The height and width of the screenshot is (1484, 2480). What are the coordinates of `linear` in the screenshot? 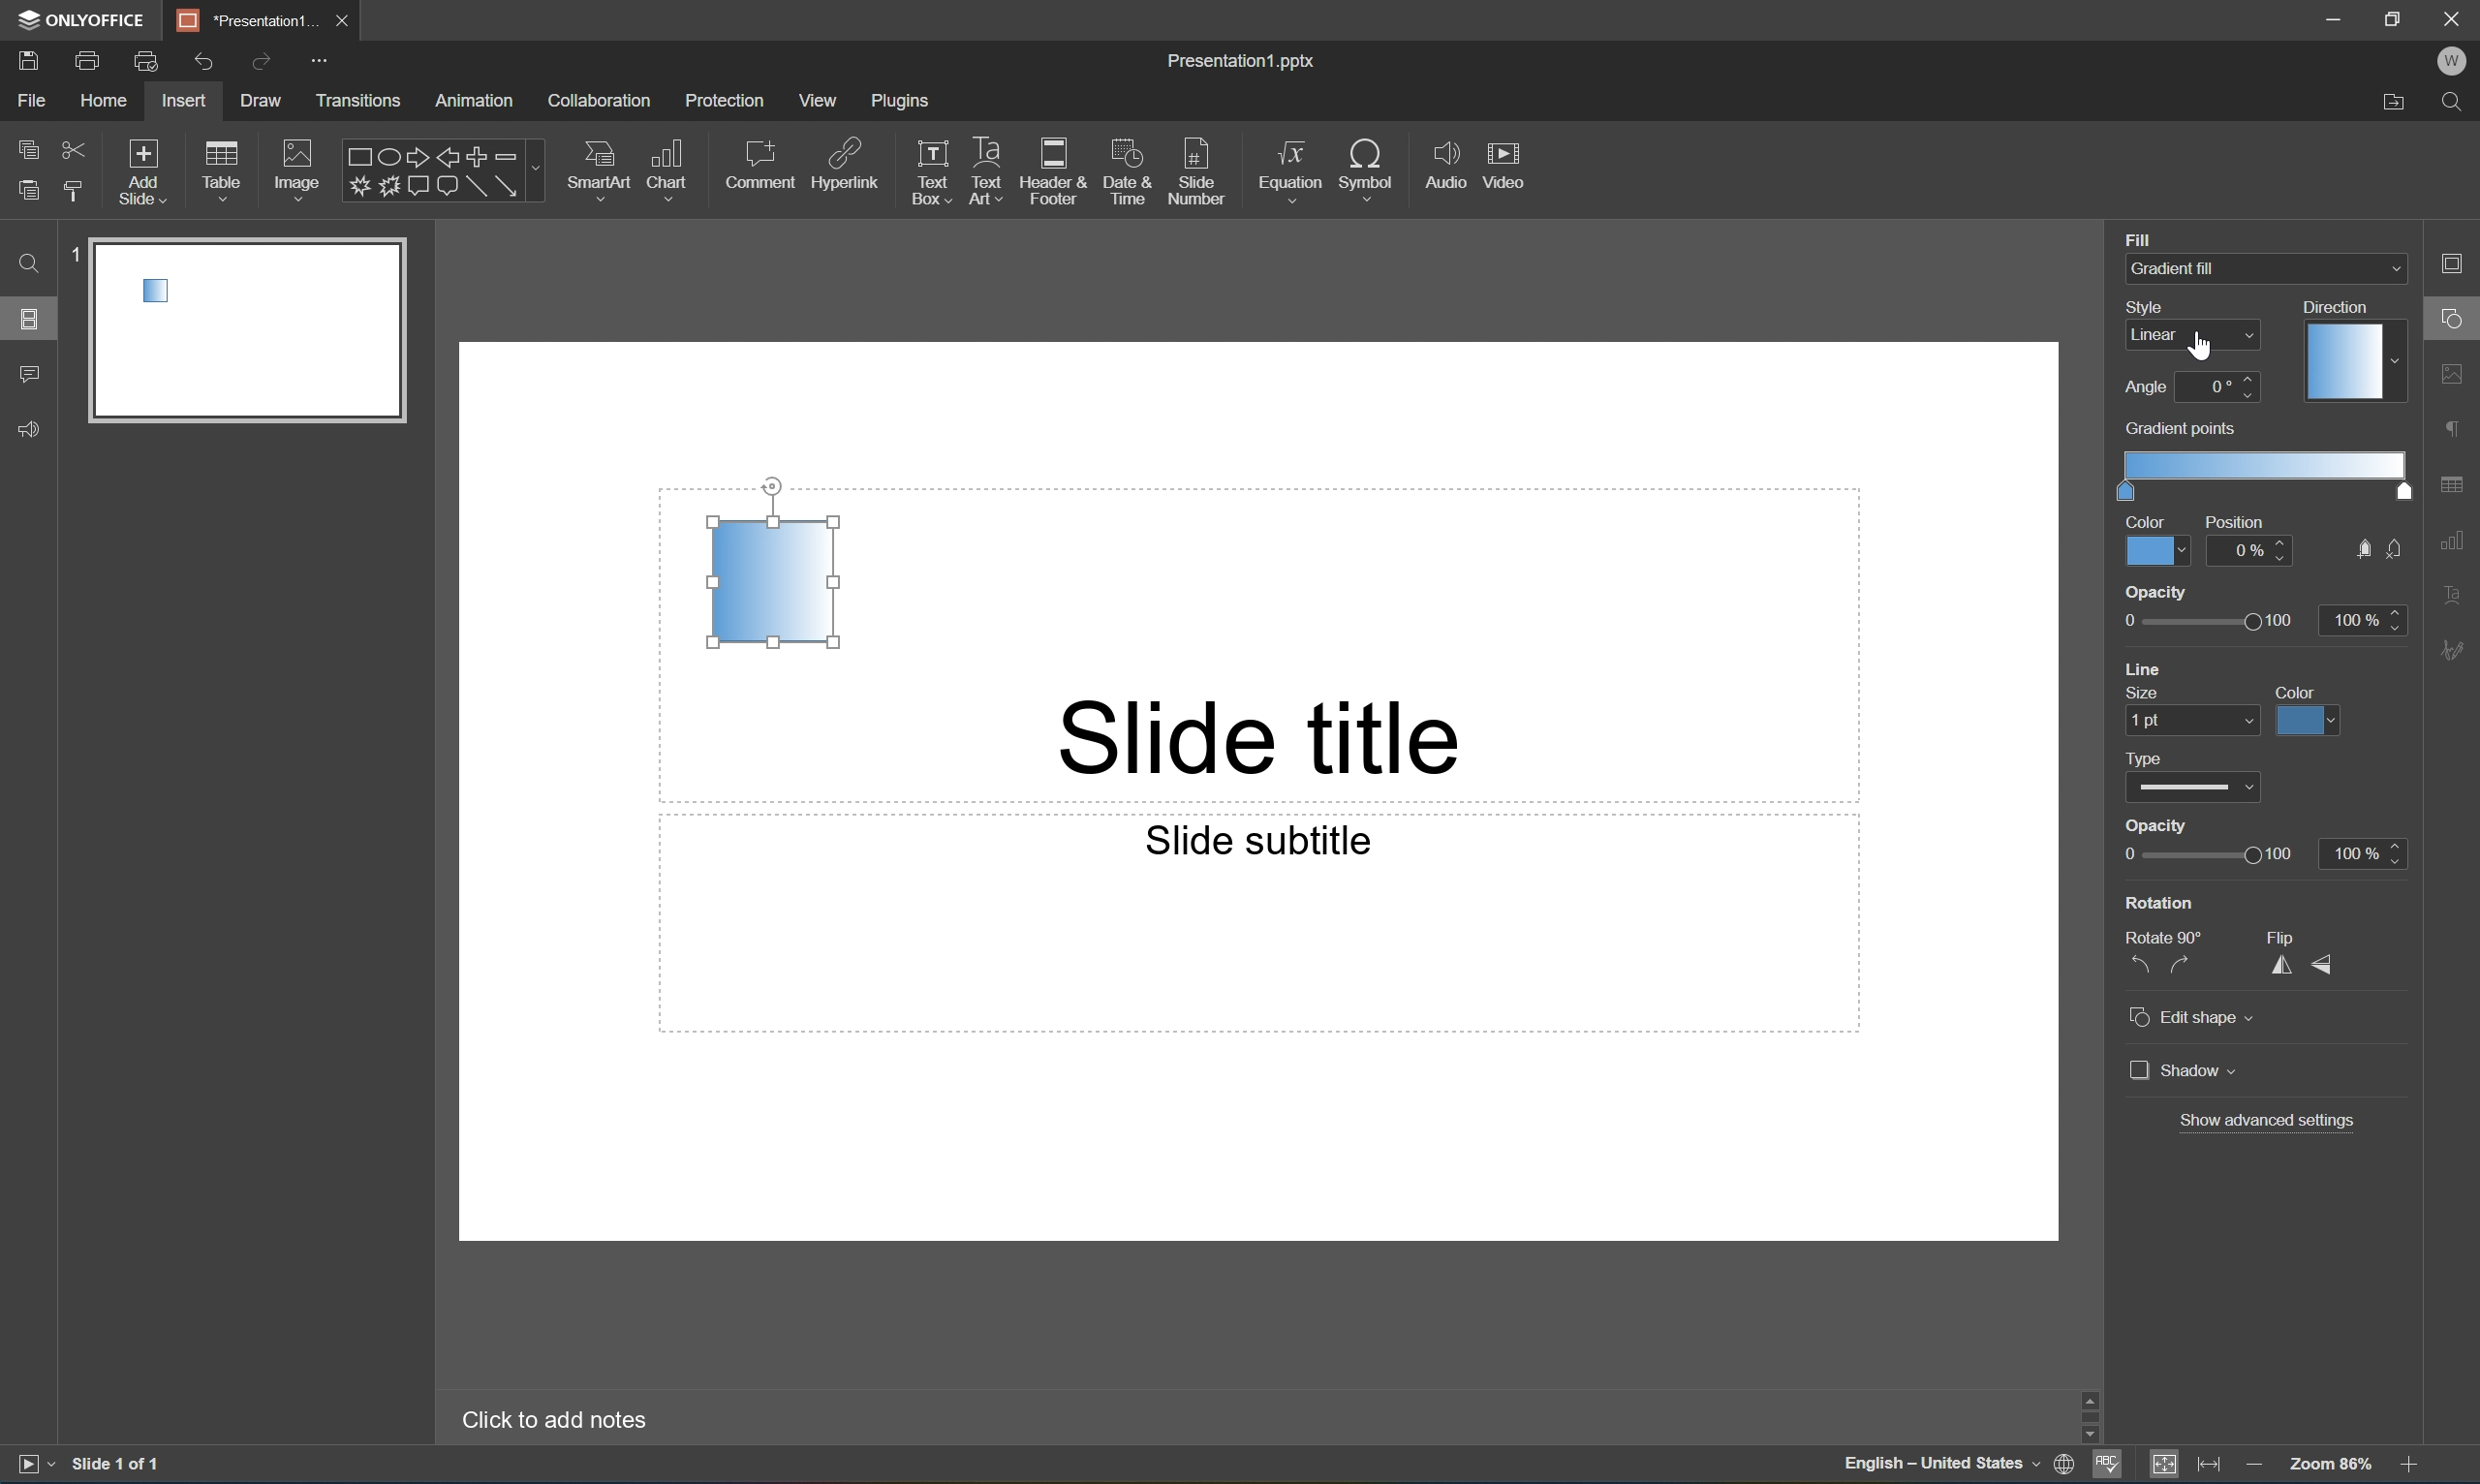 It's located at (2190, 336).